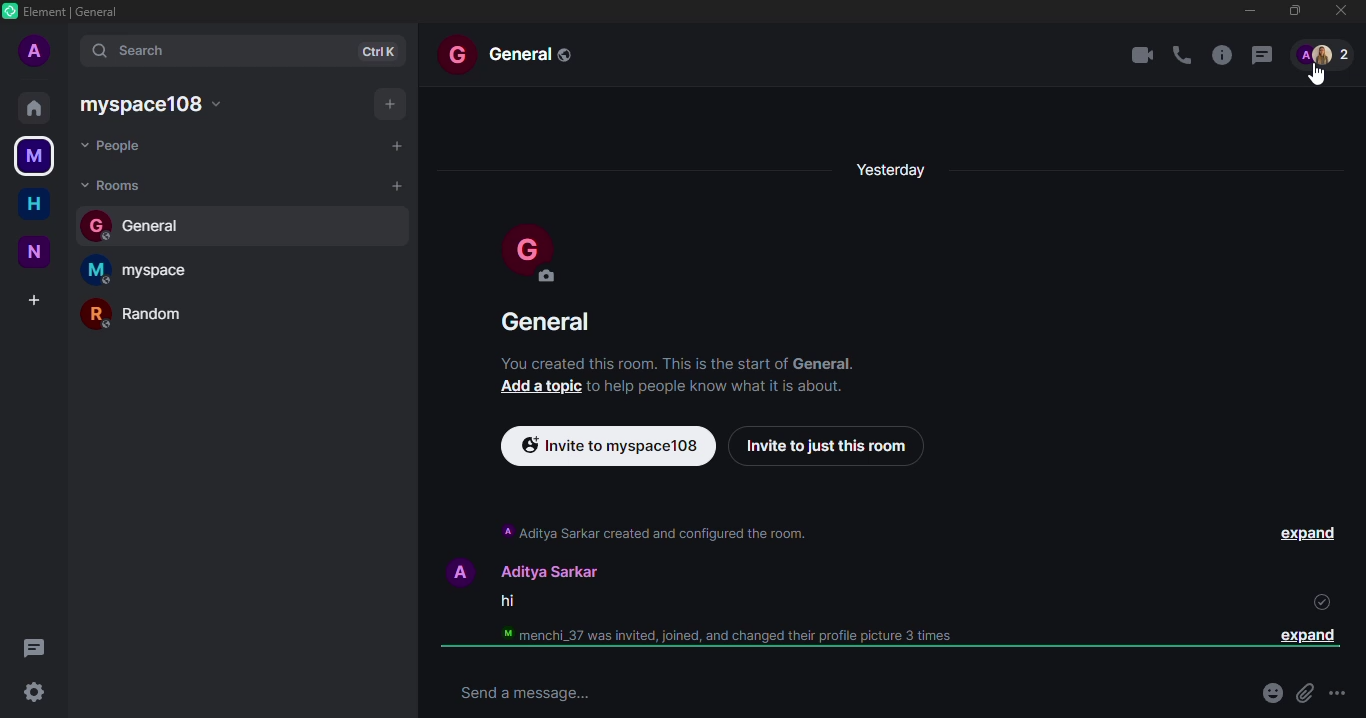  What do you see at coordinates (153, 49) in the screenshot?
I see `search` at bounding box center [153, 49].